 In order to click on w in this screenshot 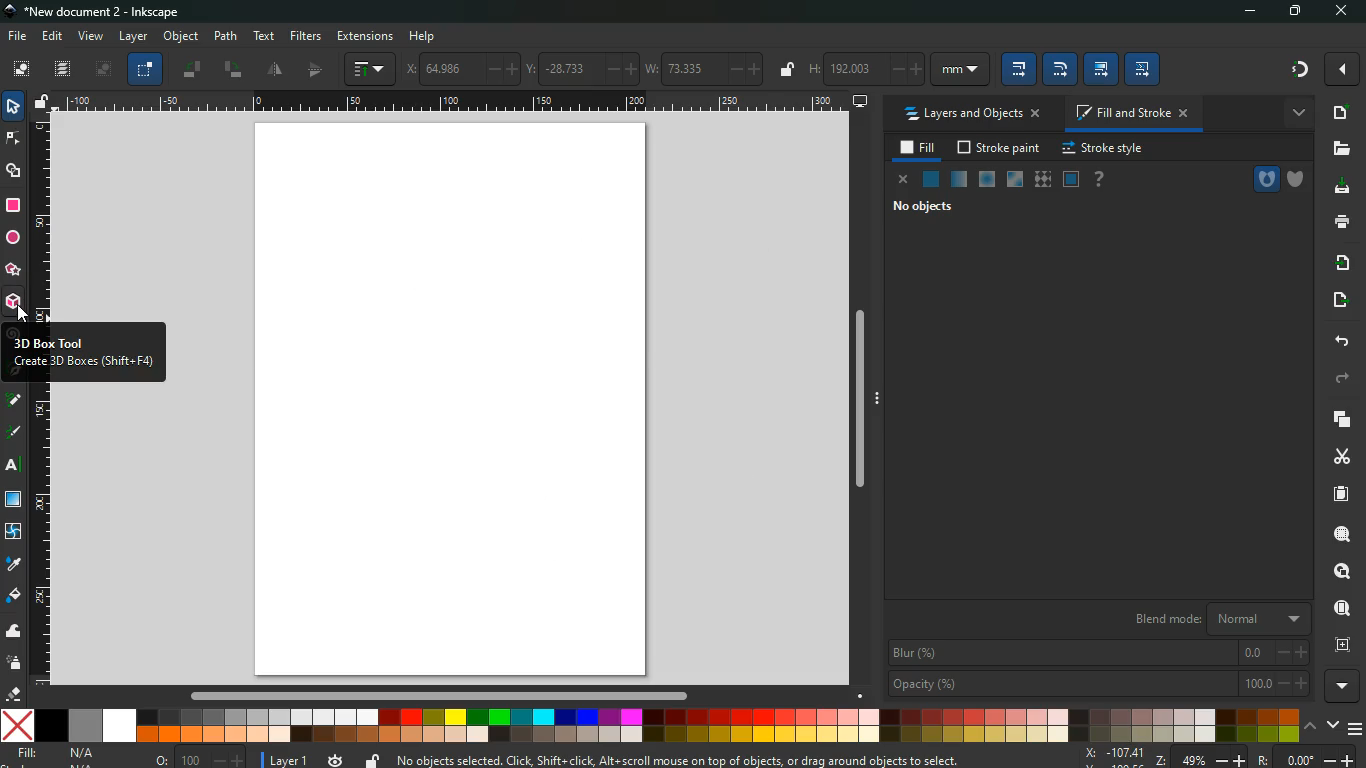, I will do `click(703, 67)`.